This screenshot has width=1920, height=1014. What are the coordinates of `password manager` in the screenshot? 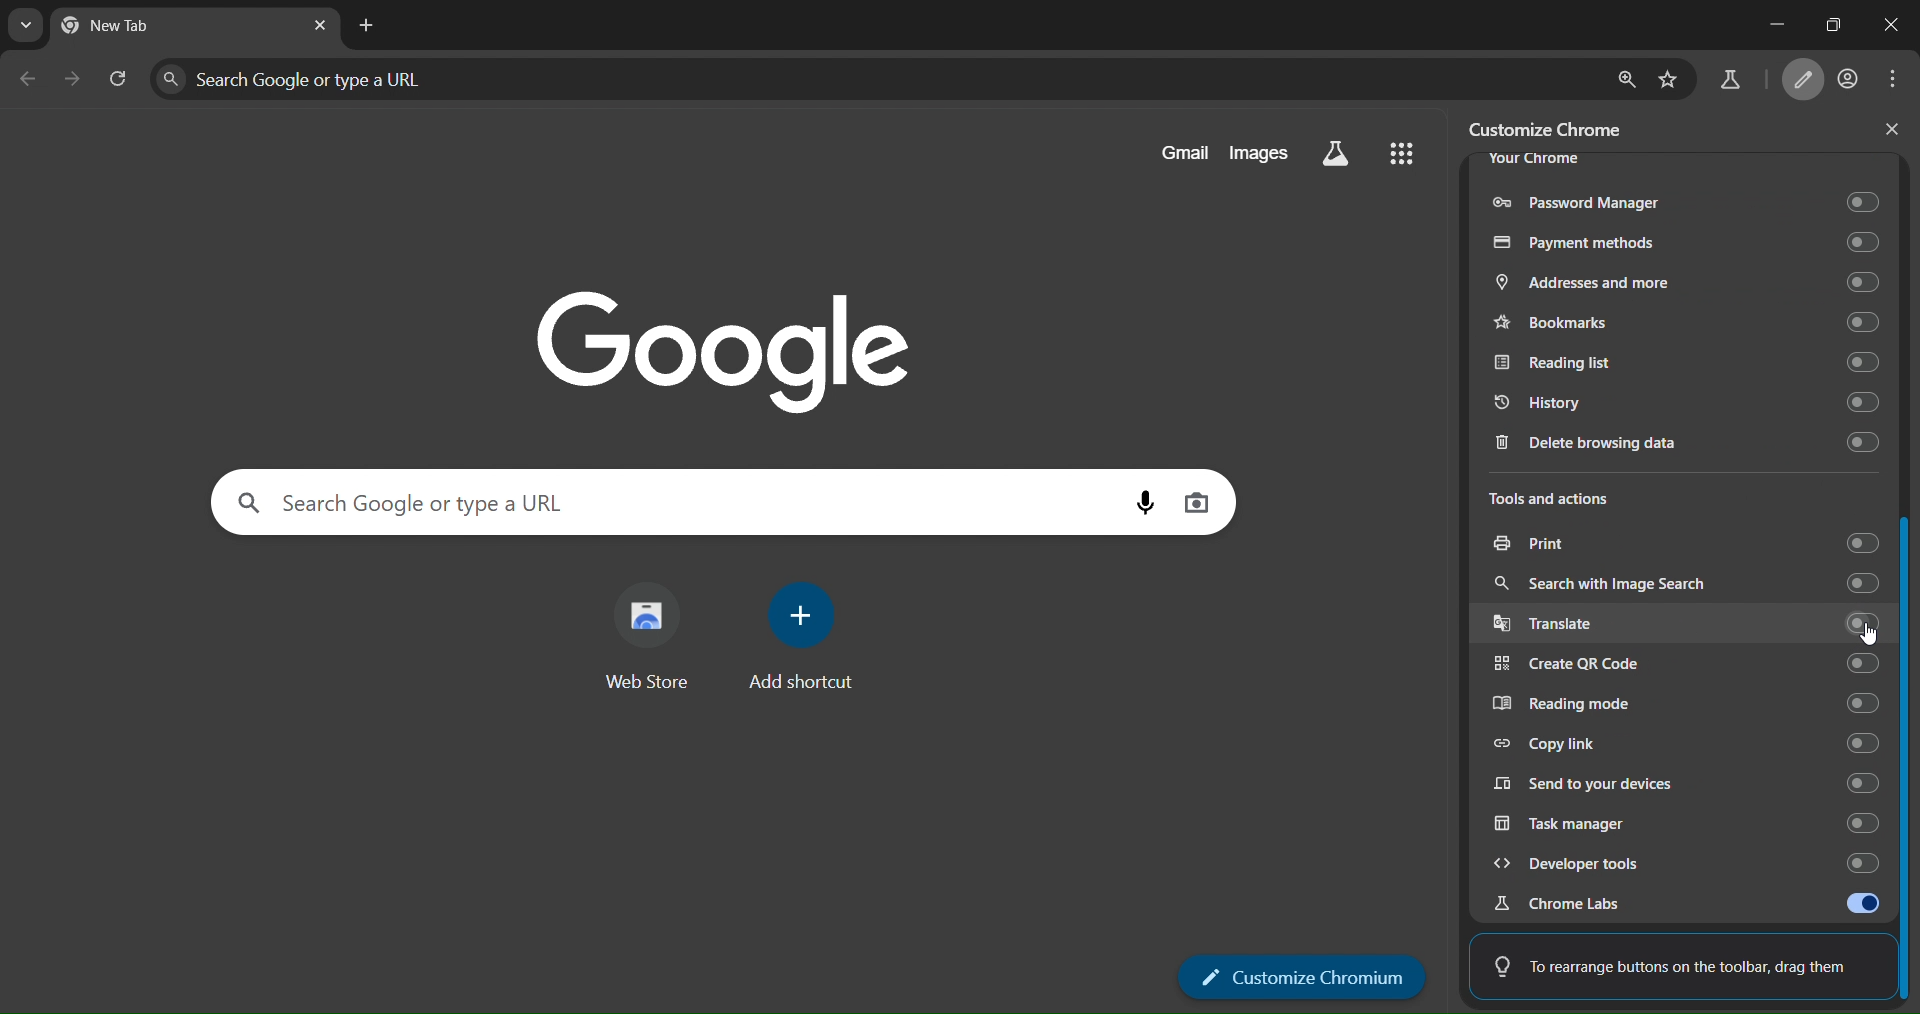 It's located at (1682, 200).